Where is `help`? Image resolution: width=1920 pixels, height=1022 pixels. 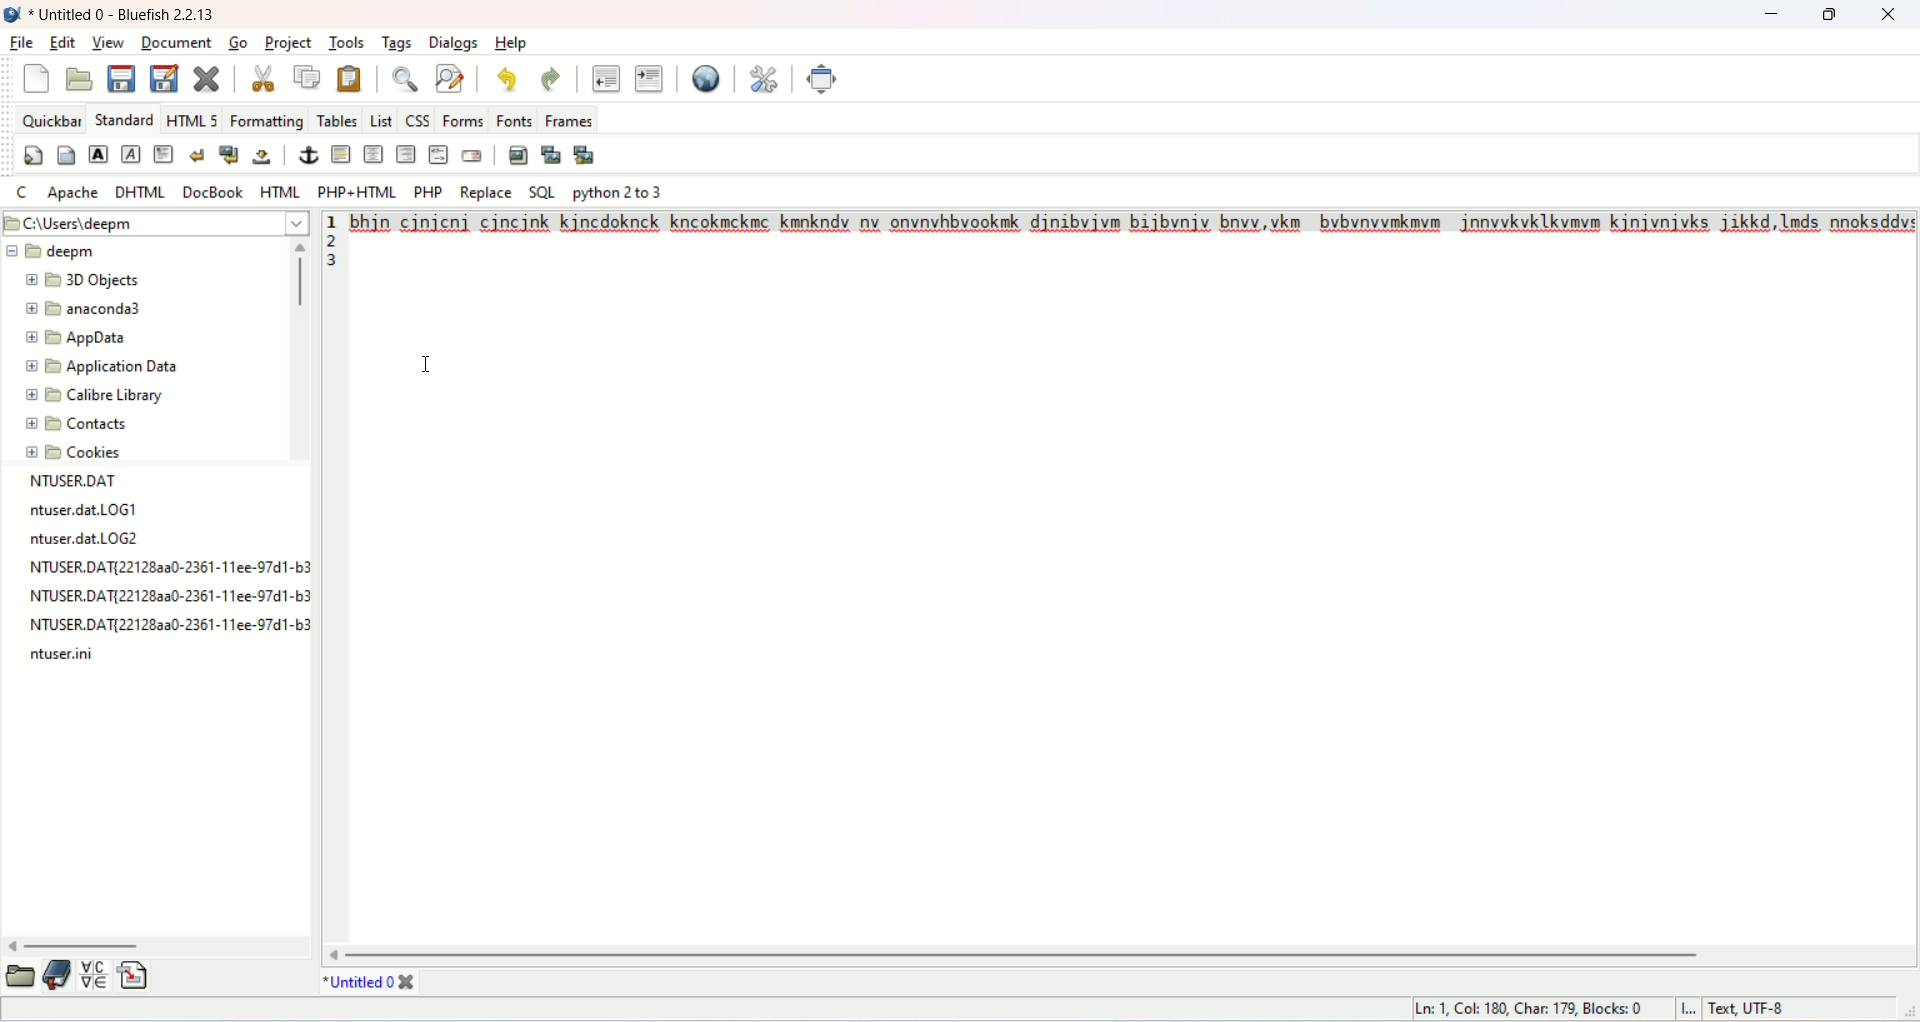 help is located at coordinates (511, 41).